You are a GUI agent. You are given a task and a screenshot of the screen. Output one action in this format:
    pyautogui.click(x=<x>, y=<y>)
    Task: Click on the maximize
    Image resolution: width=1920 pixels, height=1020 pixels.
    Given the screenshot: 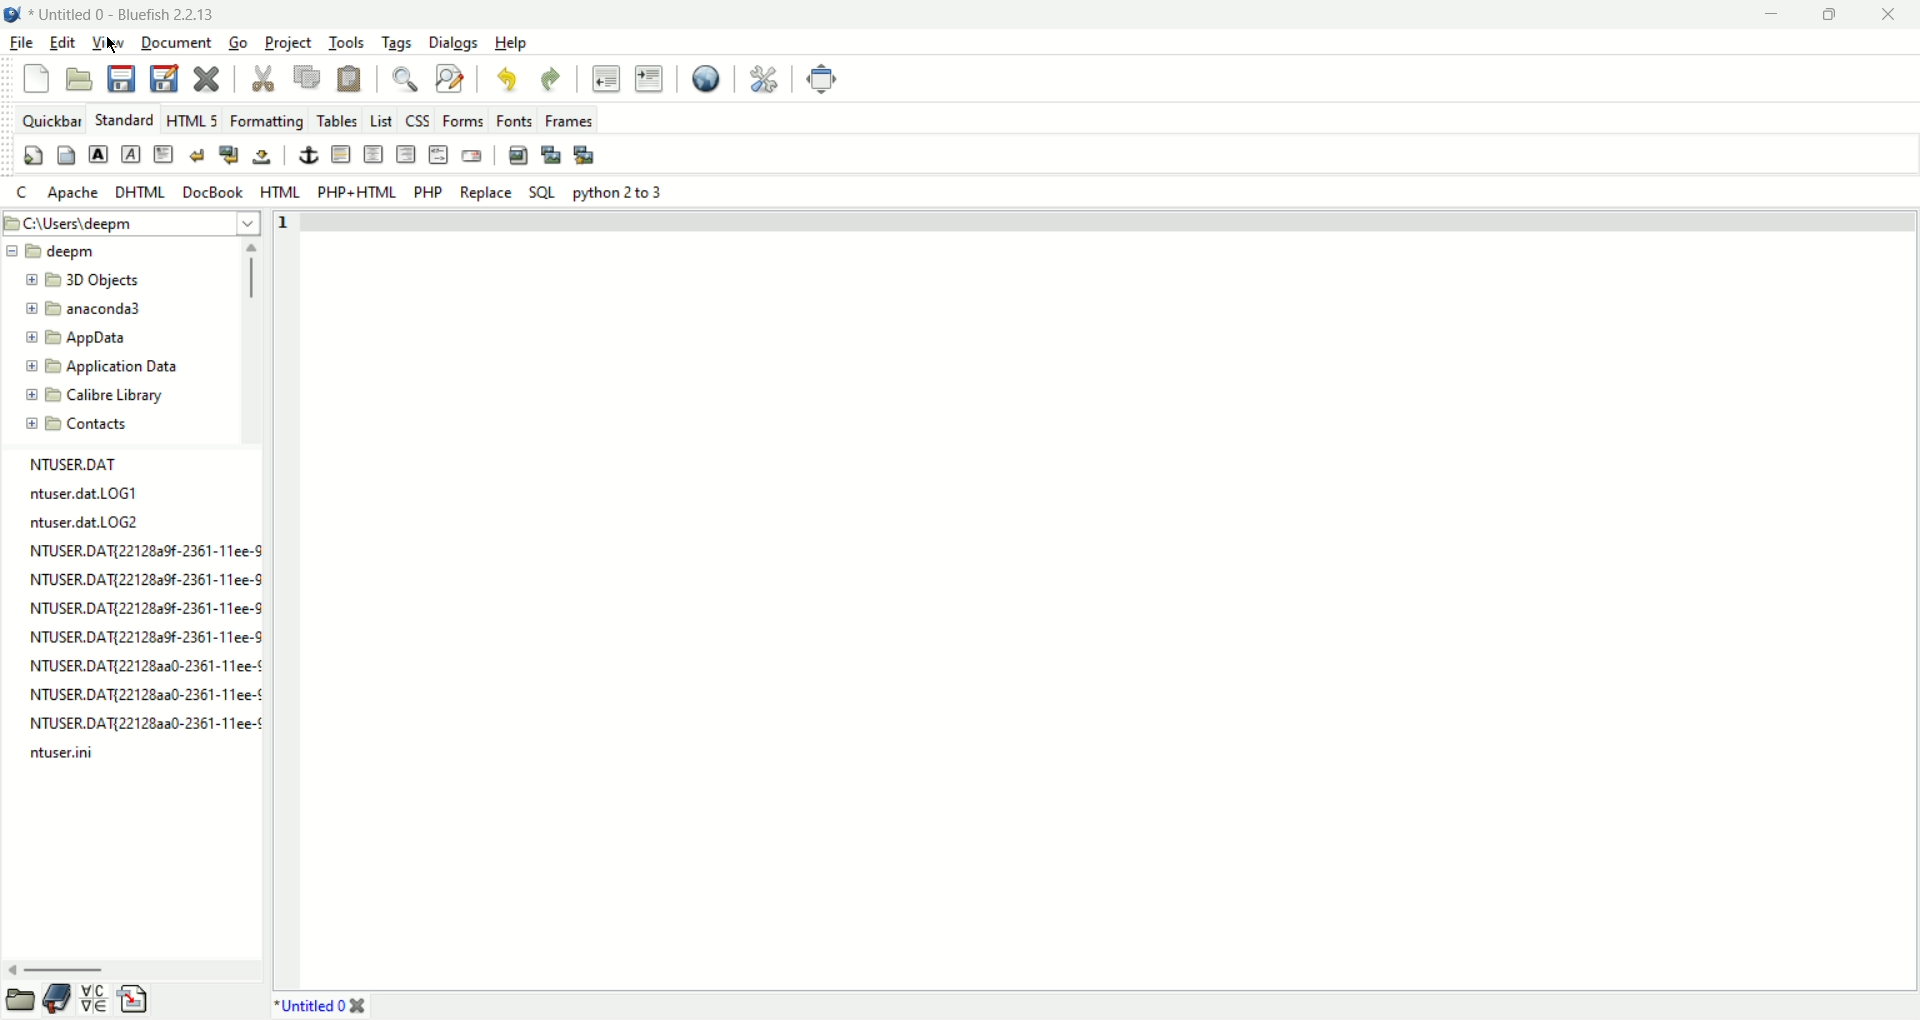 What is the action you would take?
    pyautogui.click(x=1835, y=17)
    